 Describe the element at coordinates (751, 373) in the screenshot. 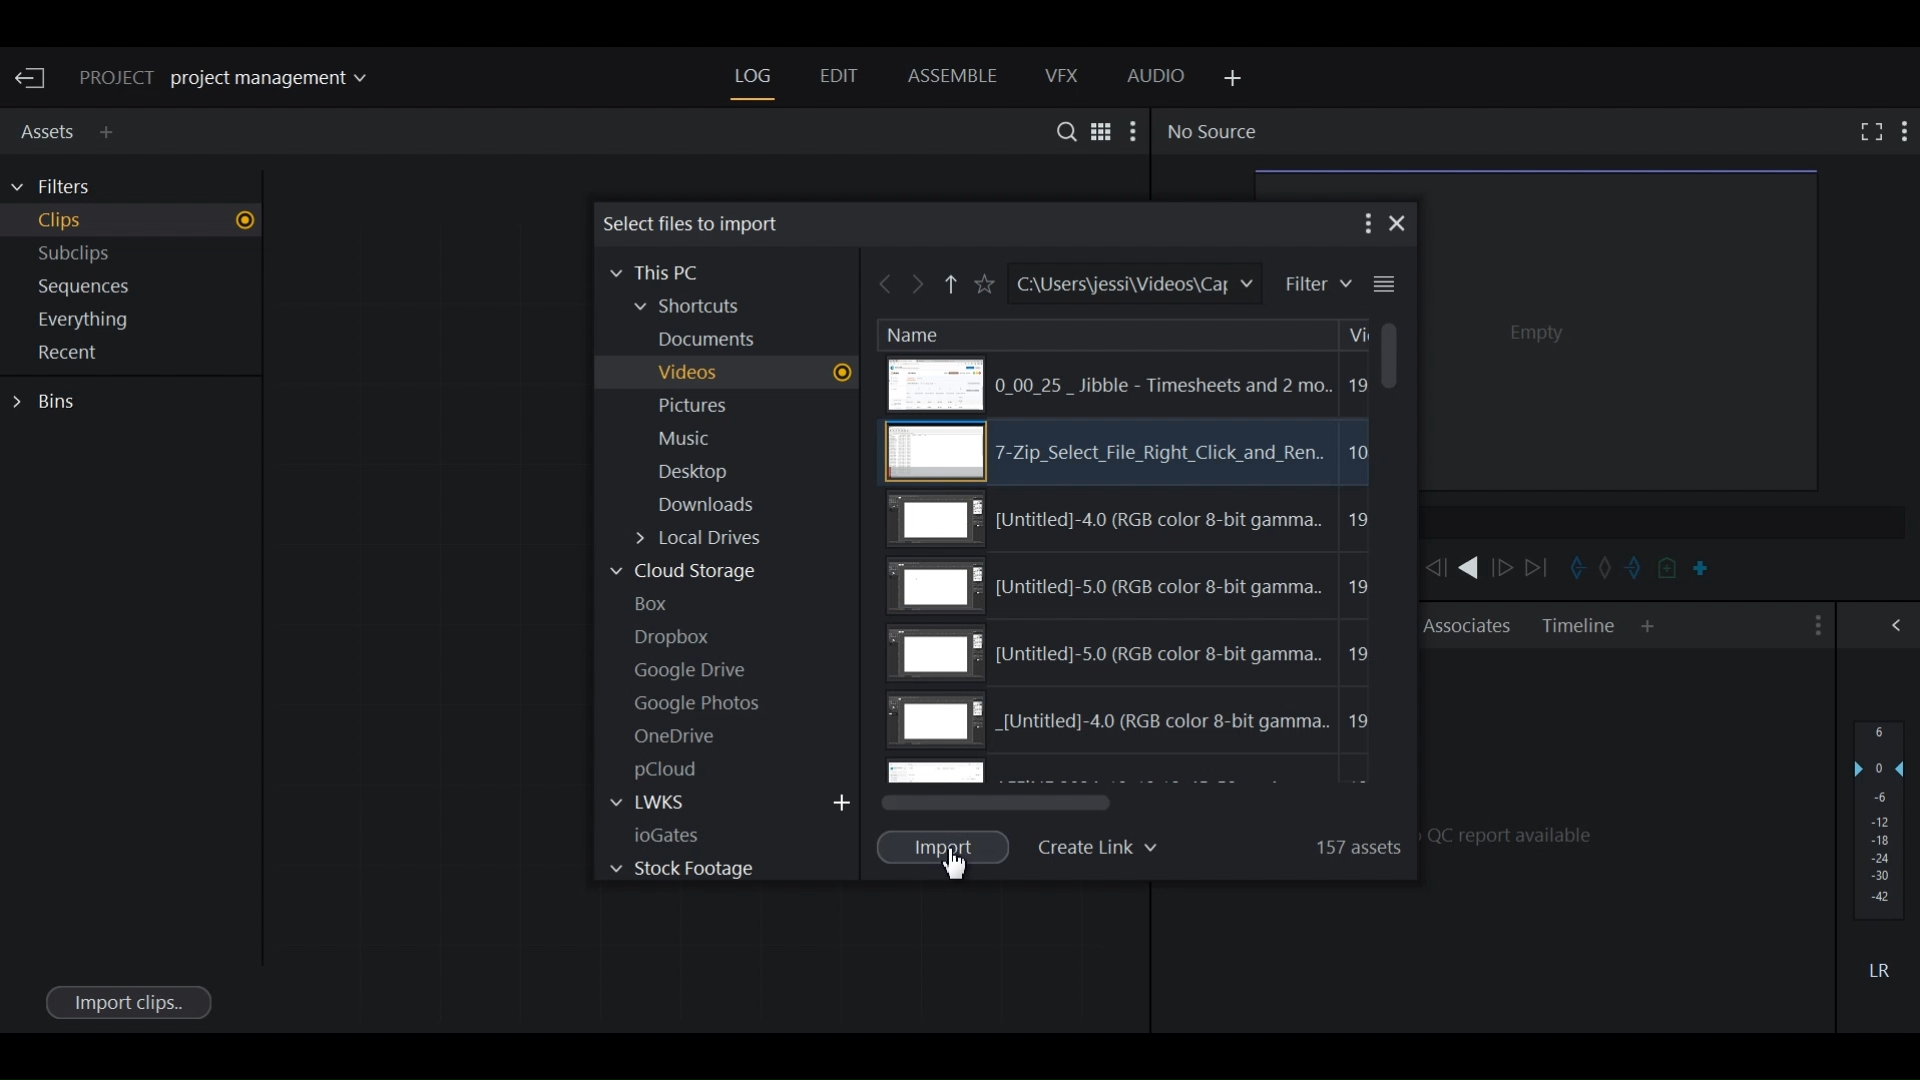

I see `Videos` at that location.